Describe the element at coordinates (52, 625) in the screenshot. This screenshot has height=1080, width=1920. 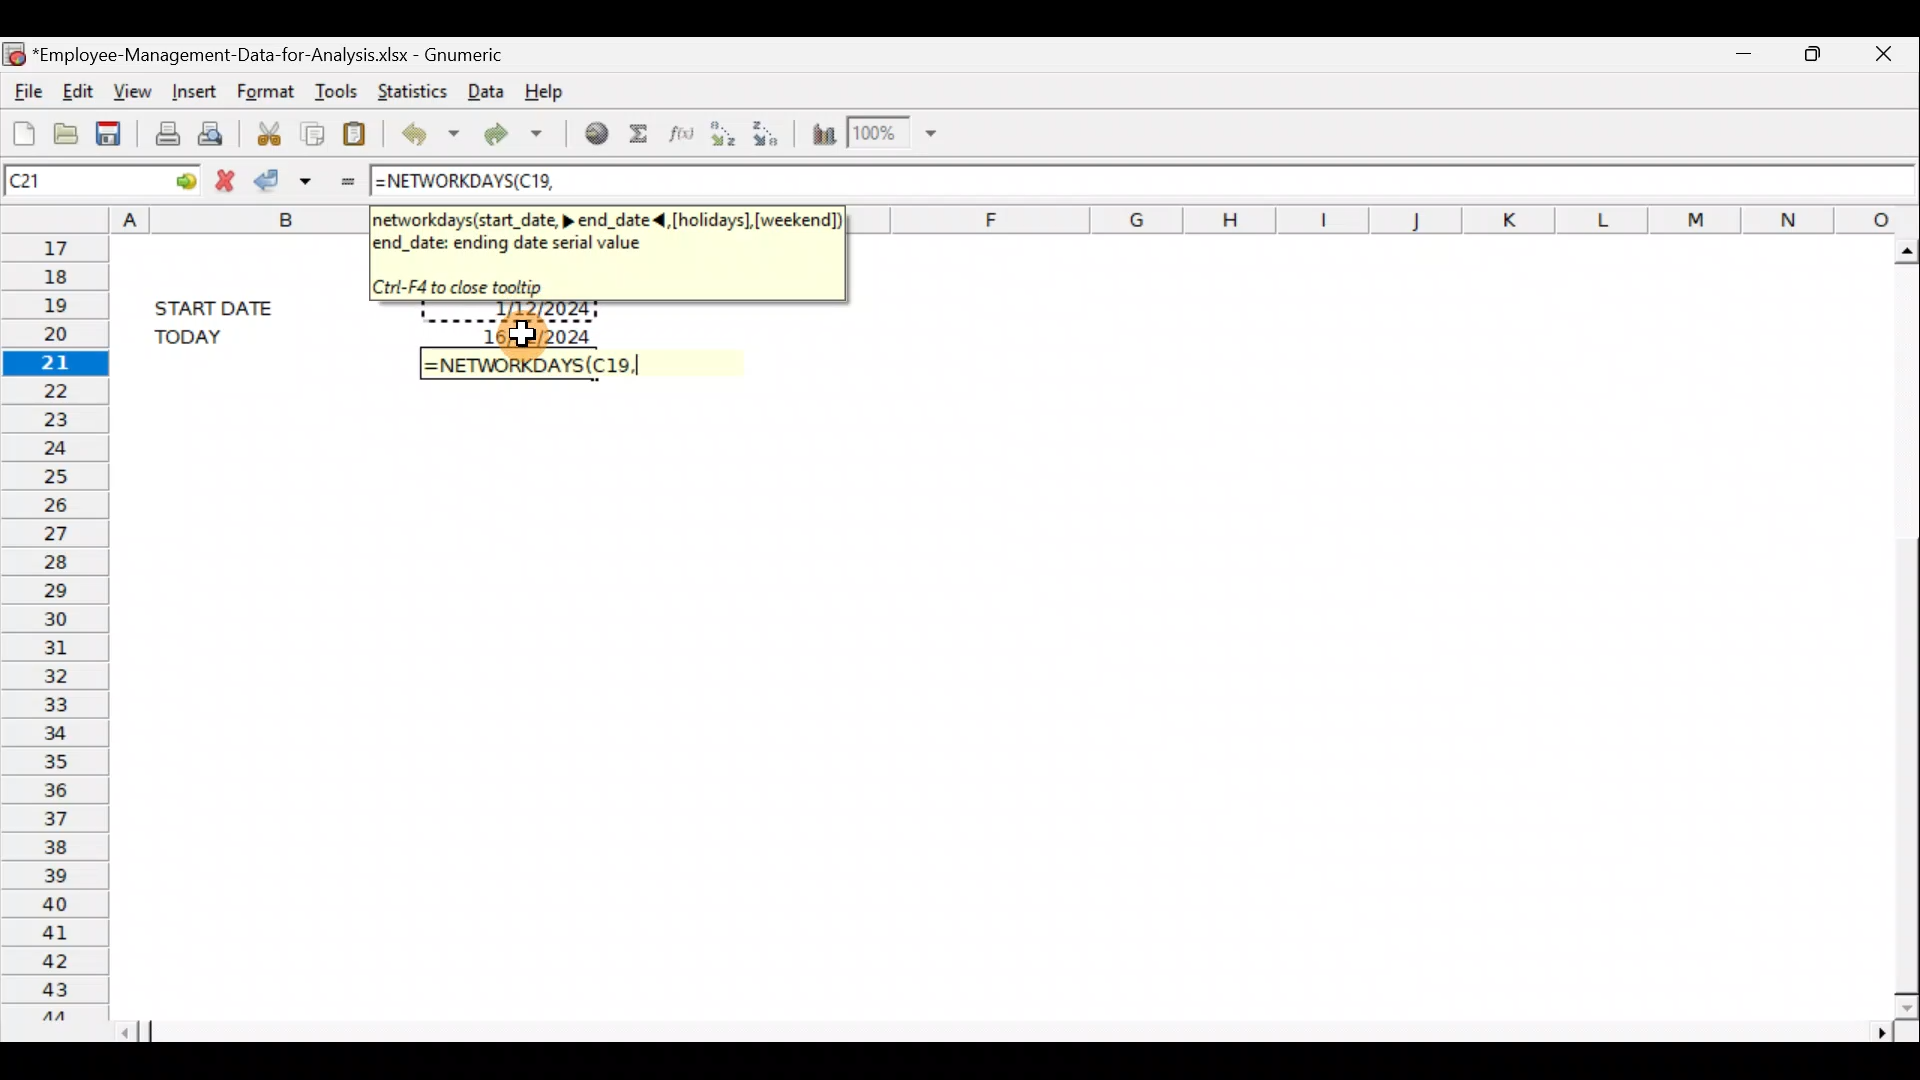
I see `Rows` at that location.